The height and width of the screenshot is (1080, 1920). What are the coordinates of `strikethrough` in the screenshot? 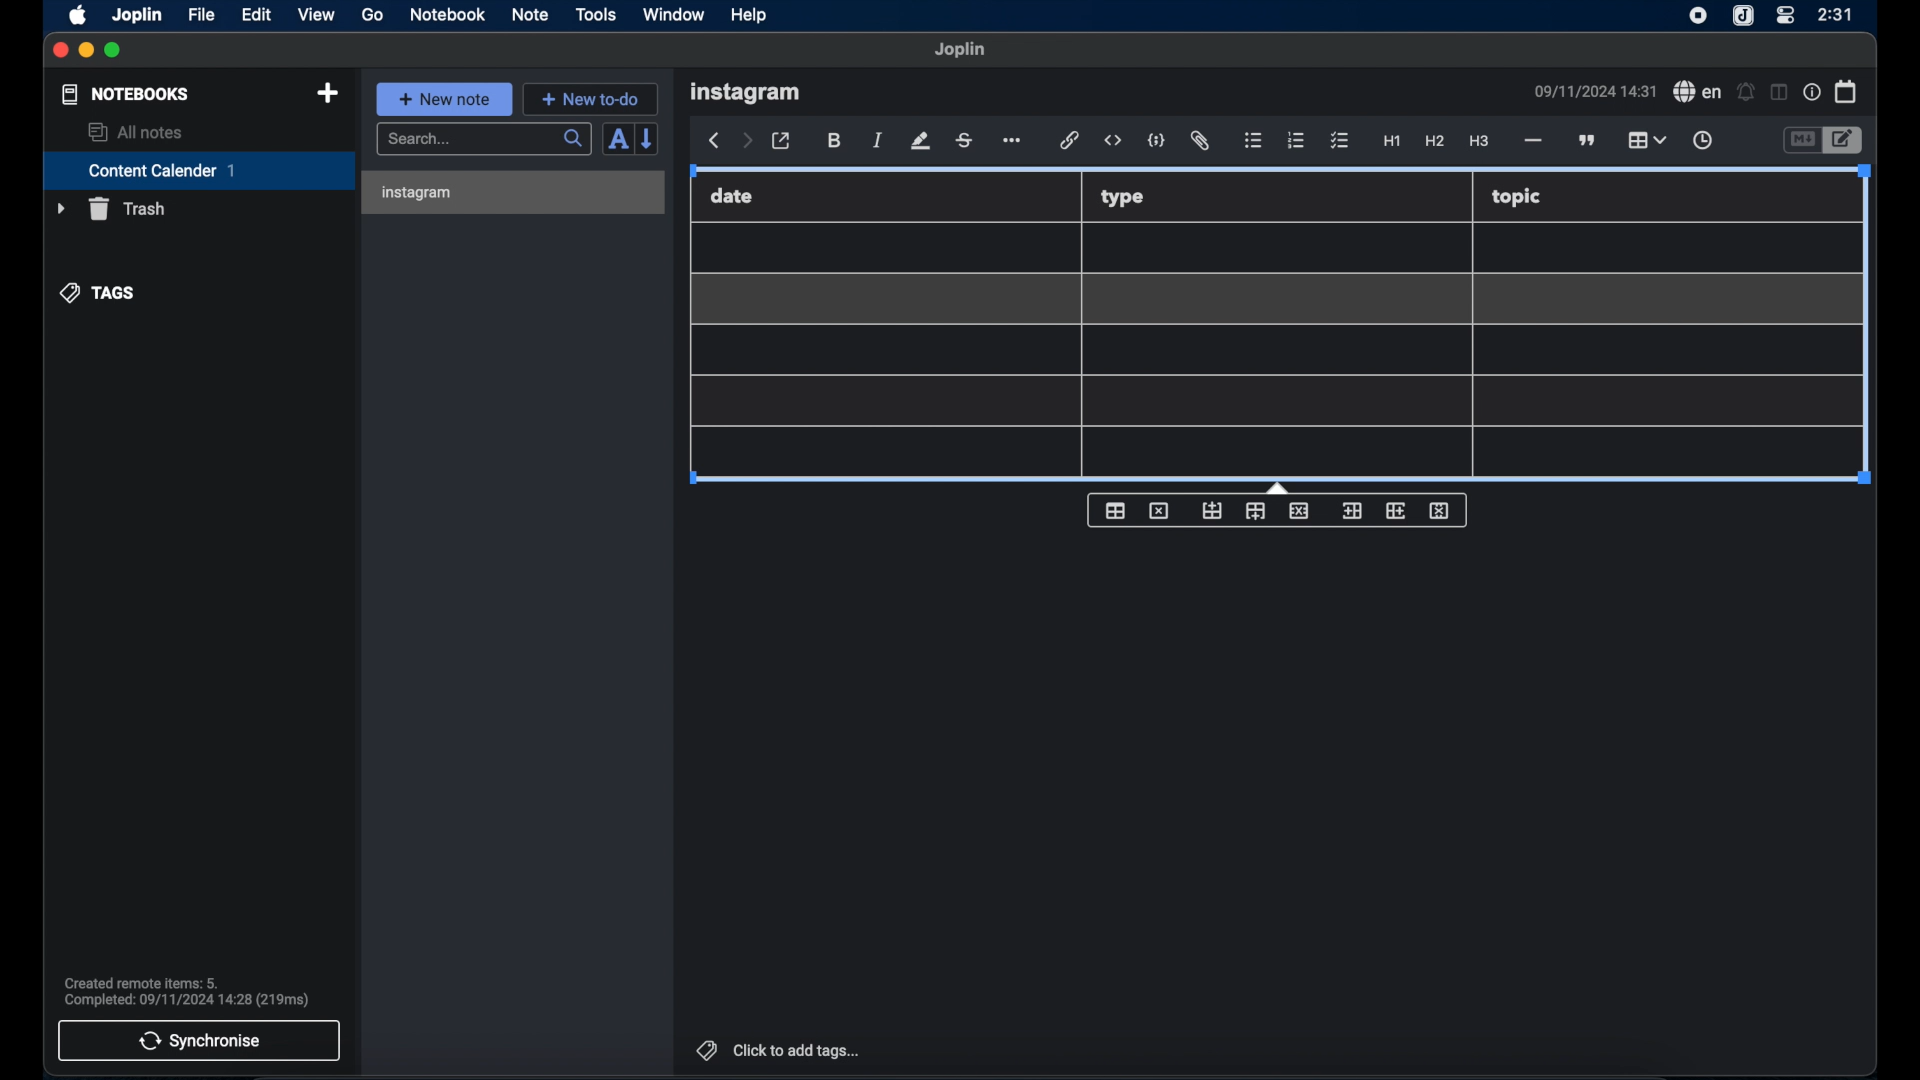 It's located at (963, 142).